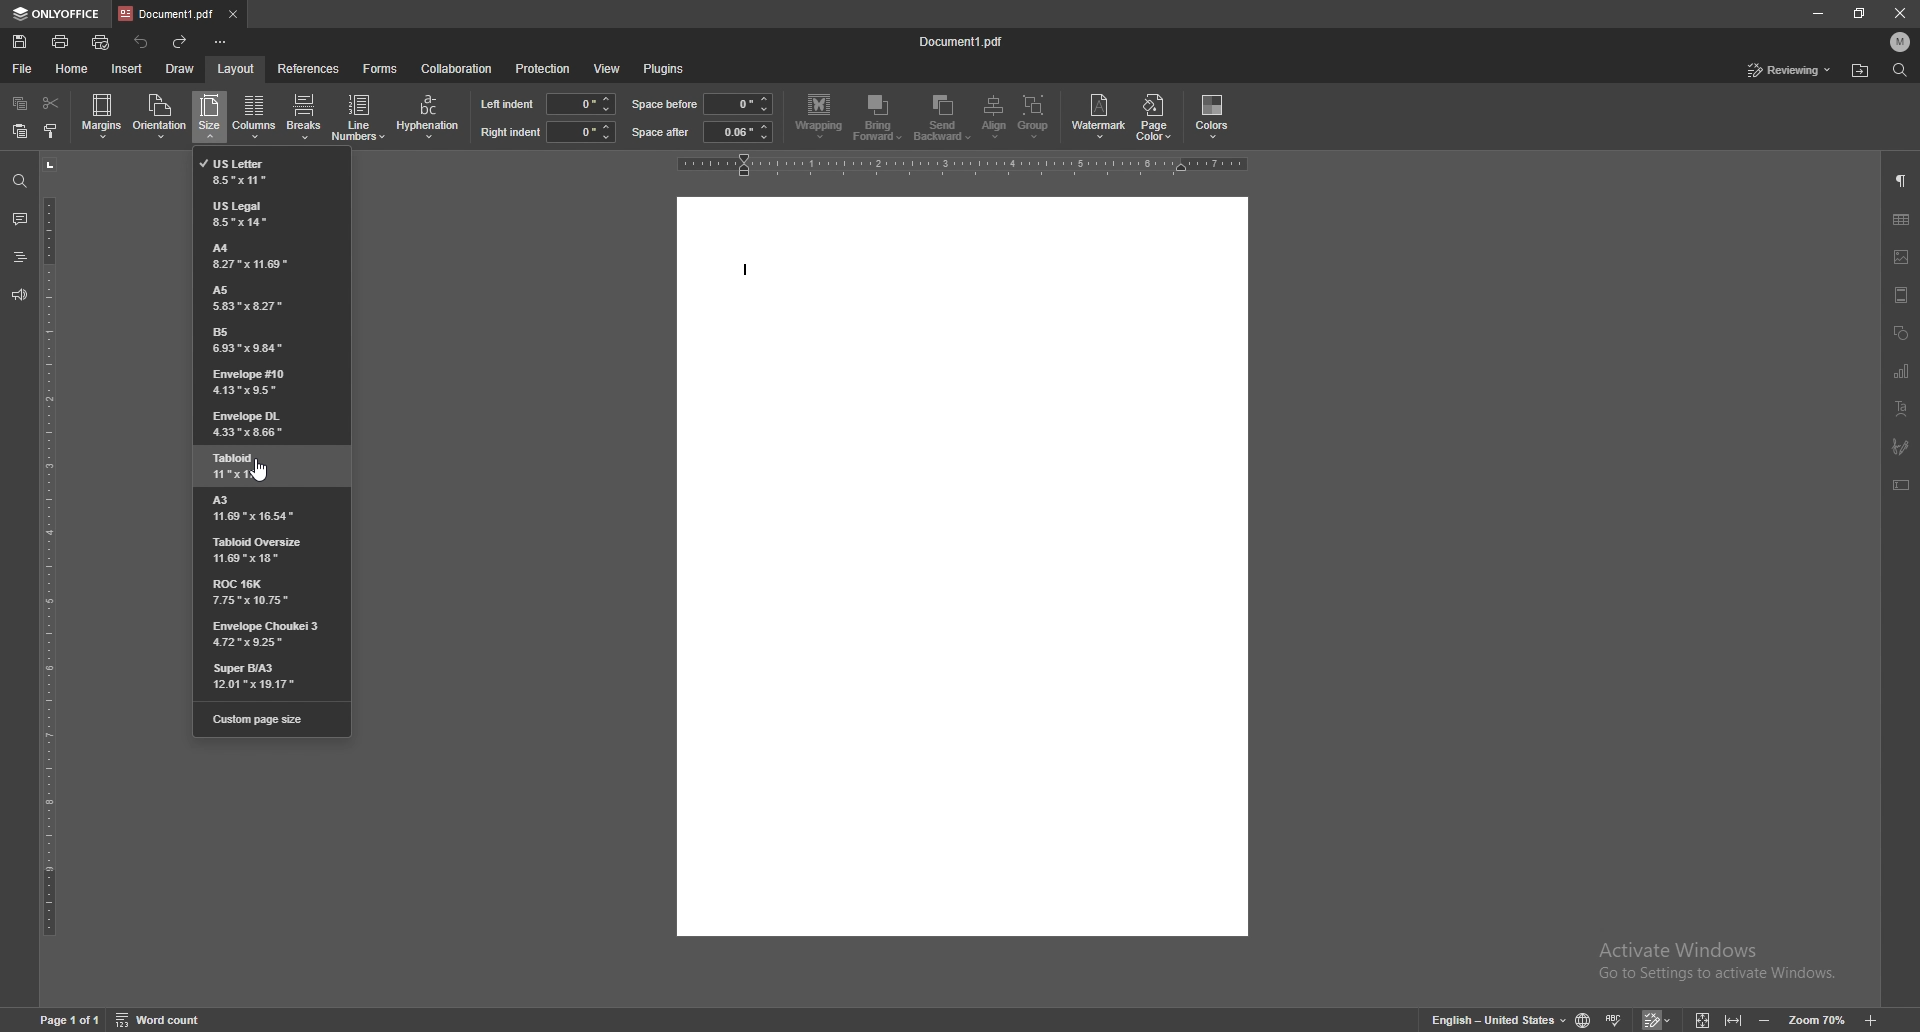 Image resolution: width=1920 pixels, height=1032 pixels. What do you see at coordinates (664, 69) in the screenshot?
I see `plugins` at bounding box center [664, 69].